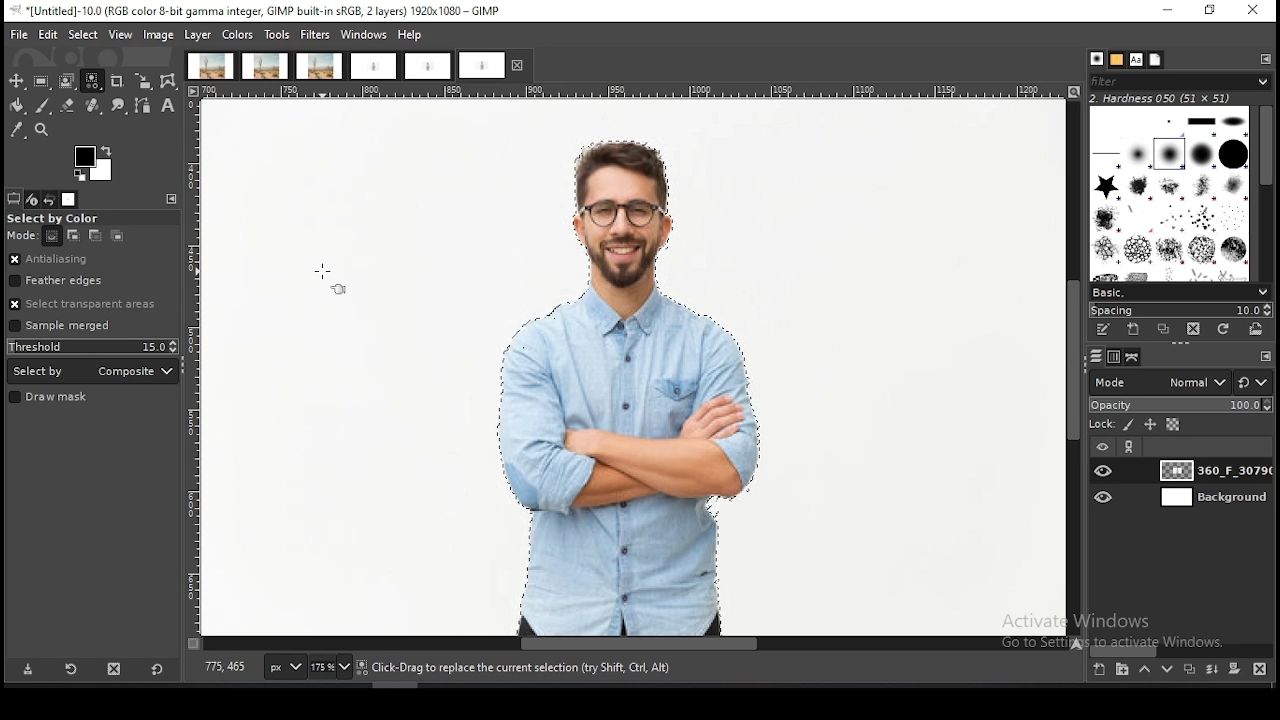  Describe the element at coordinates (628, 644) in the screenshot. I see `scroll bar` at that location.